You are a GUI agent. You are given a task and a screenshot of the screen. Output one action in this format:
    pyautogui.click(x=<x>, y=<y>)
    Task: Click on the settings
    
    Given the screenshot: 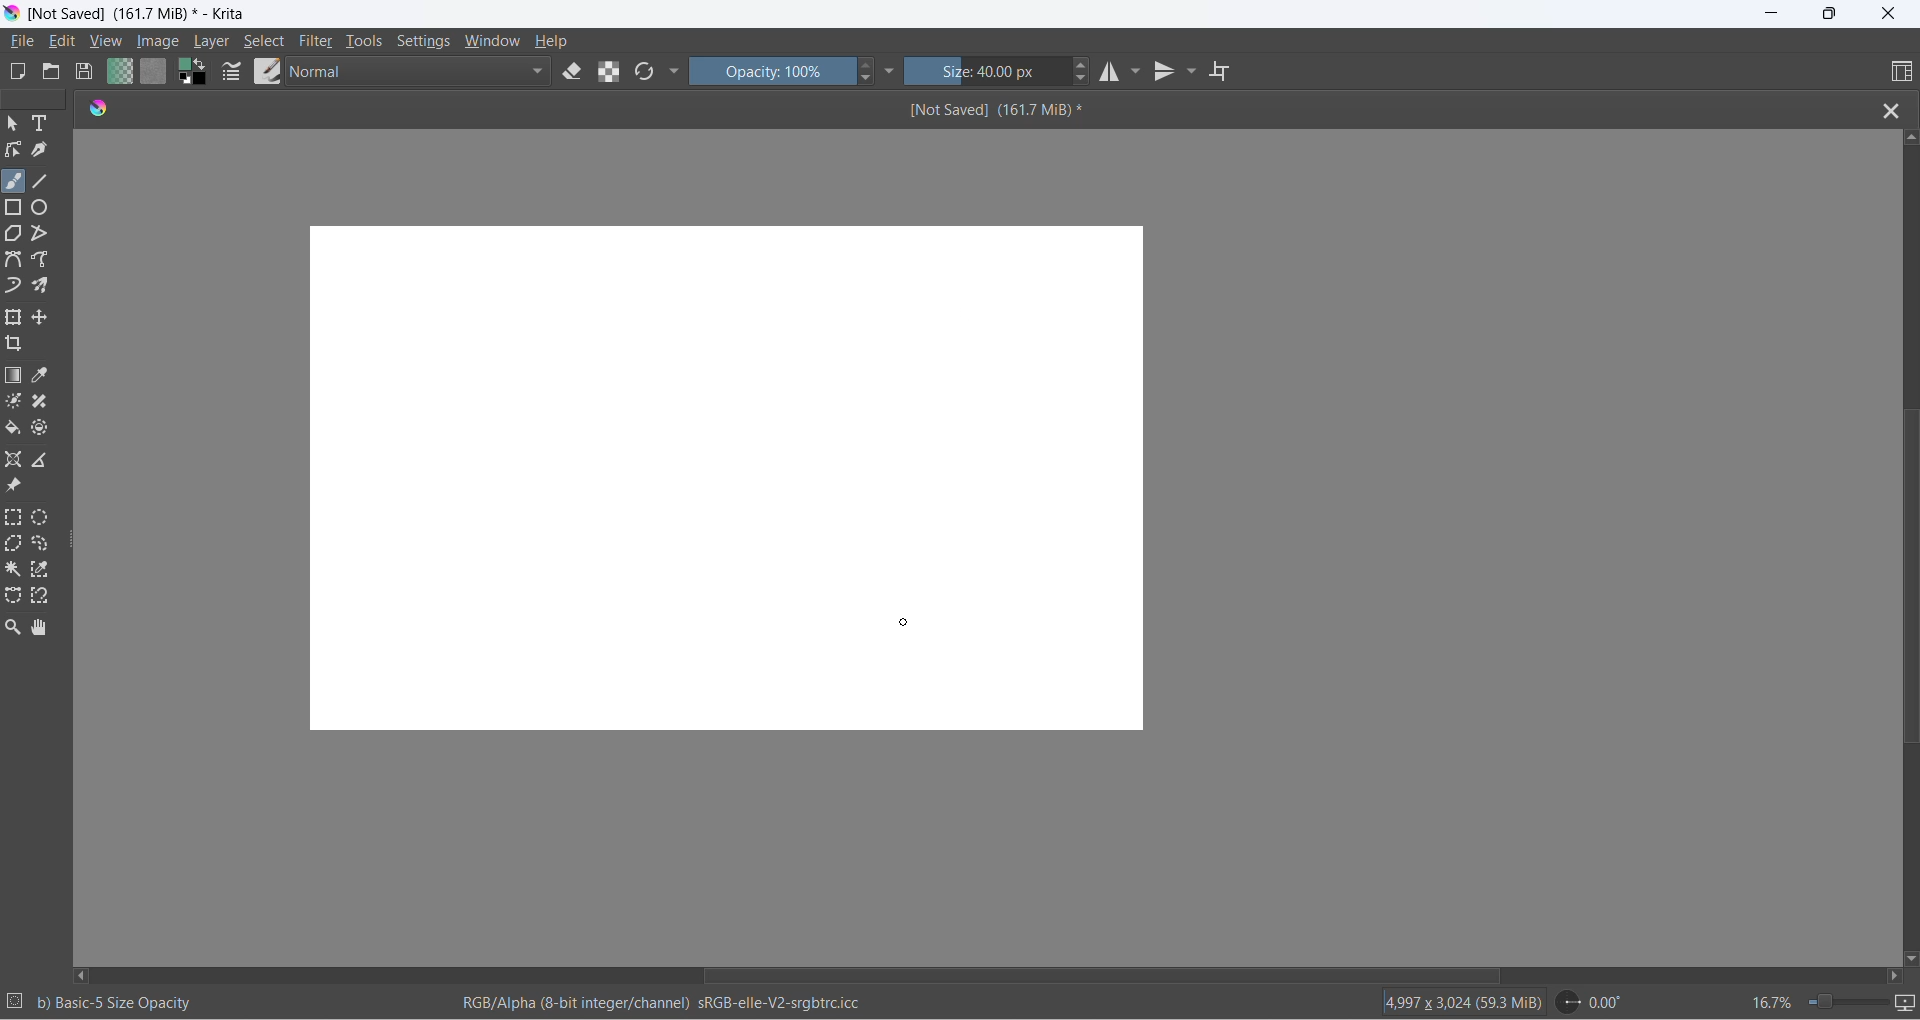 What is the action you would take?
    pyautogui.click(x=428, y=43)
    